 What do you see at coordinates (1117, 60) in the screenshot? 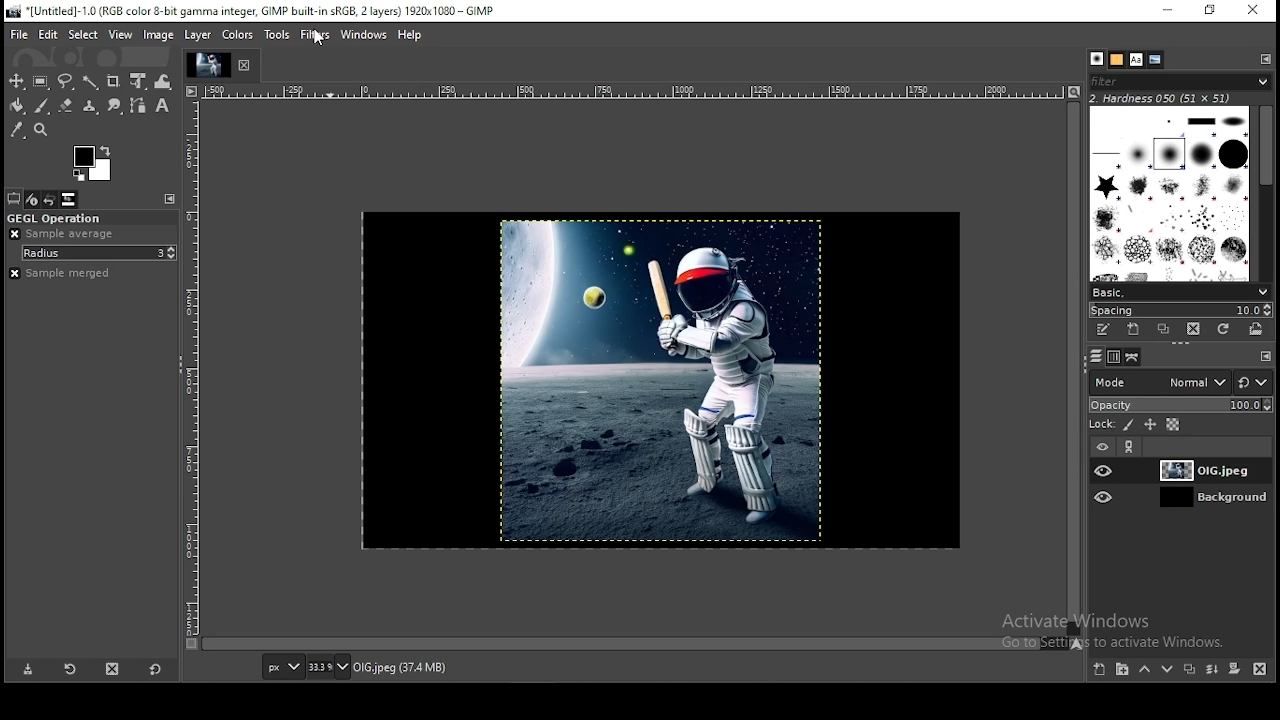
I see `patters` at bounding box center [1117, 60].